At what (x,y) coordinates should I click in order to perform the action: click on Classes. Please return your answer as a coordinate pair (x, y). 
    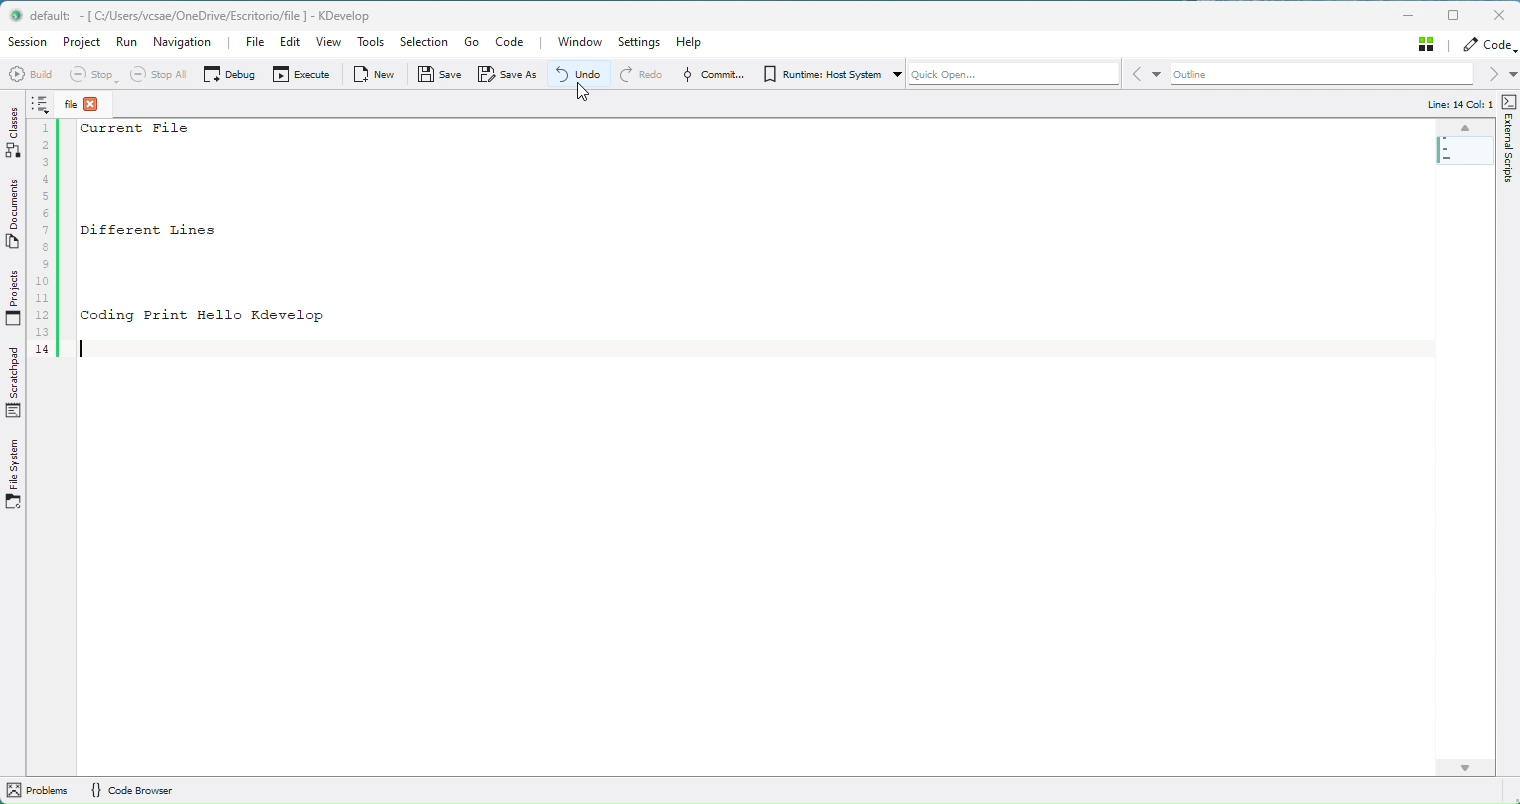
    Looking at the image, I should click on (15, 130).